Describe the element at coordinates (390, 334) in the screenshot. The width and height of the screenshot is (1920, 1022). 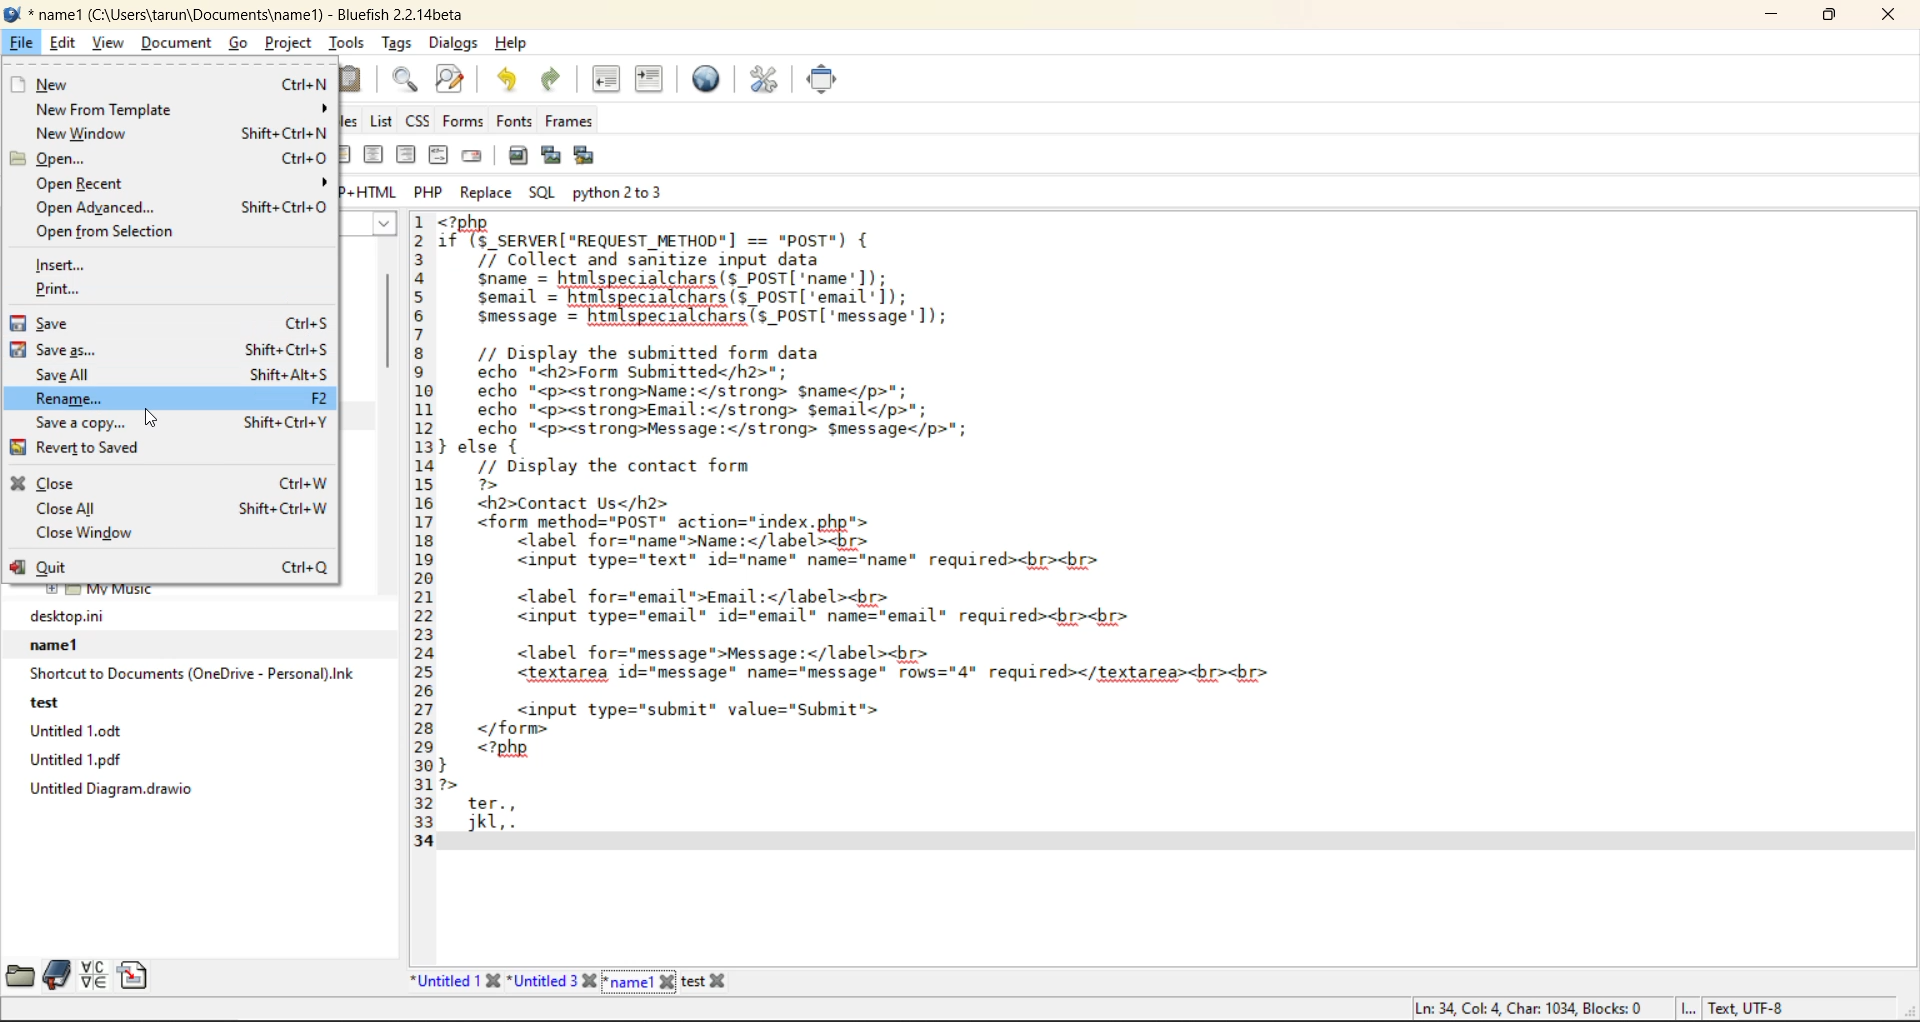
I see `vertical scroll bar` at that location.